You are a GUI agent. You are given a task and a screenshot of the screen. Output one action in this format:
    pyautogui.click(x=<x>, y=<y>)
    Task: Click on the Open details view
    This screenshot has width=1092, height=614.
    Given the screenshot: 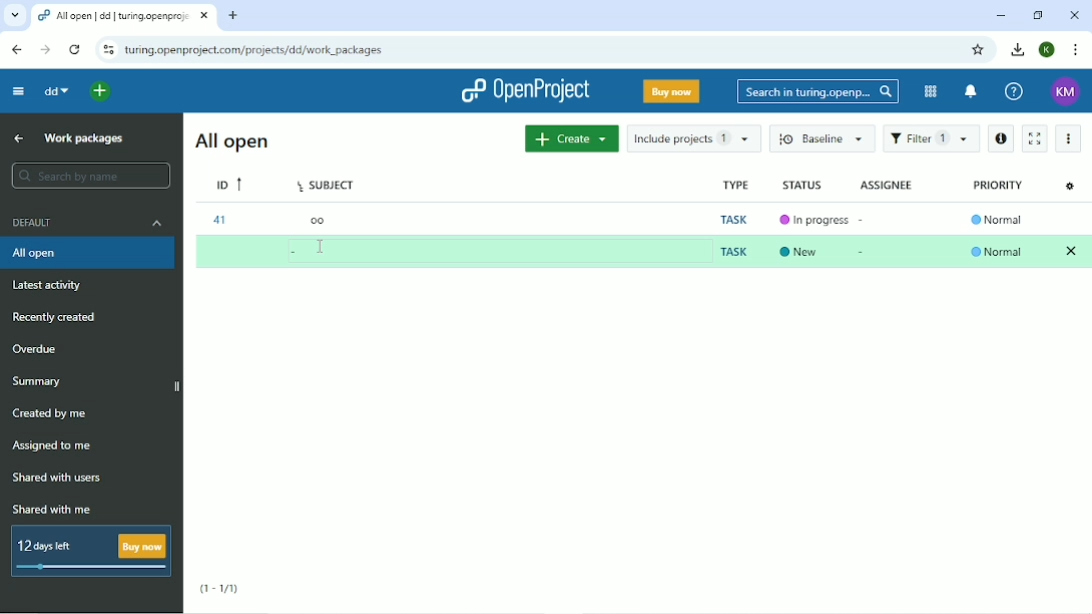 What is the action you would take?
    pyautogui.click(x=1001, y=138)
    